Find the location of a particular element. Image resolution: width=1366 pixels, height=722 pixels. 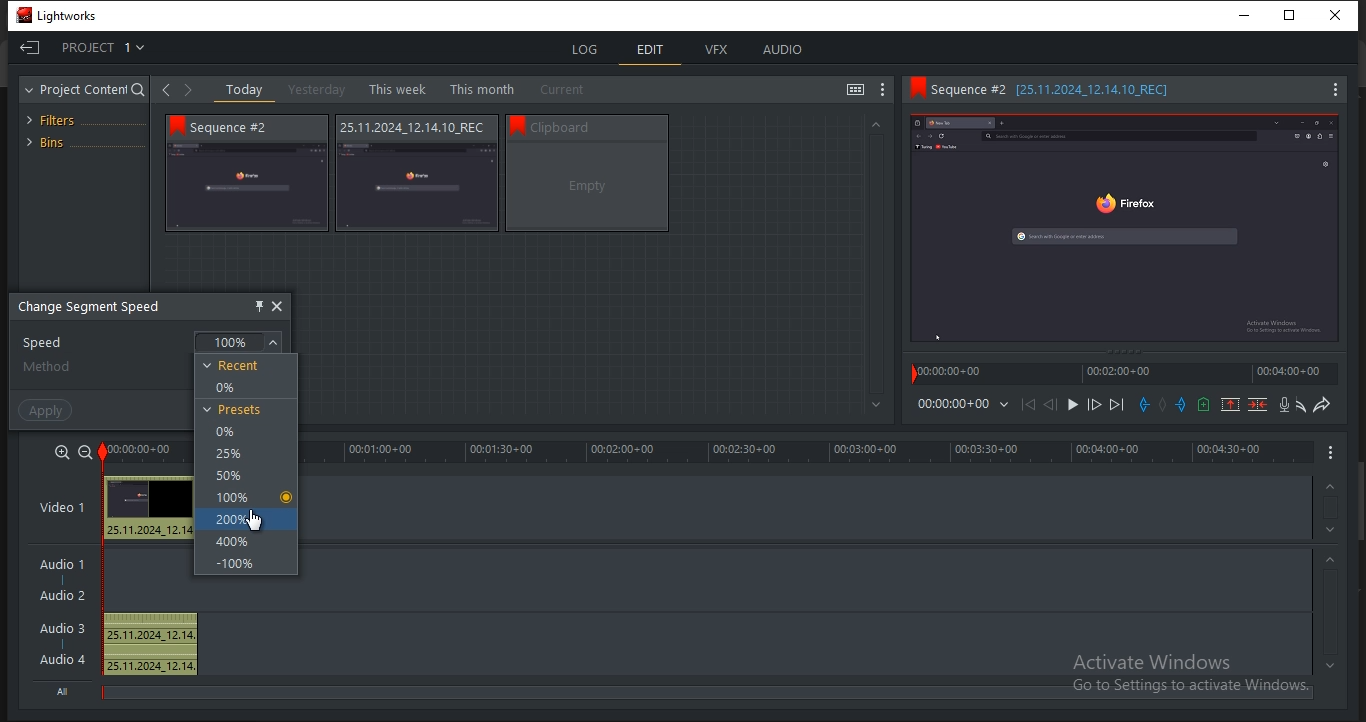

add an out mark is located at coordinates (1180, 405).